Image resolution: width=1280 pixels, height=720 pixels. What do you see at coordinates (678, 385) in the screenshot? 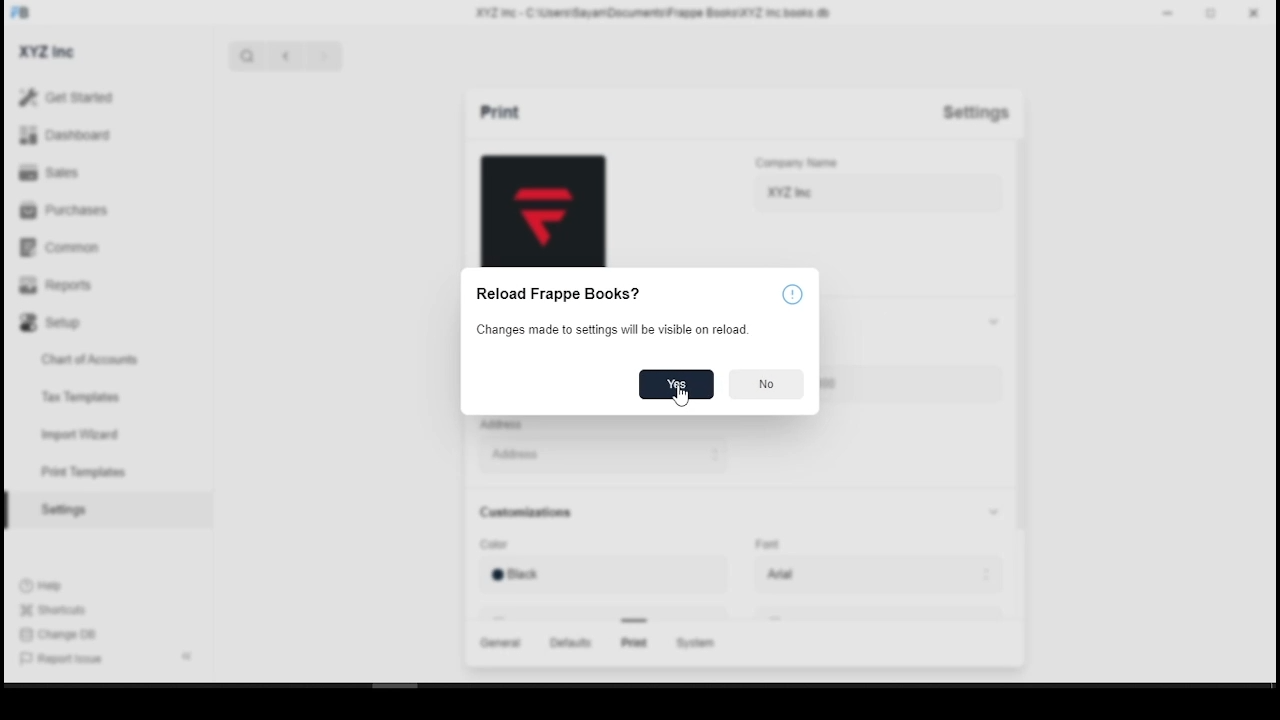
I see `yes` at bounding box center [678, 385].